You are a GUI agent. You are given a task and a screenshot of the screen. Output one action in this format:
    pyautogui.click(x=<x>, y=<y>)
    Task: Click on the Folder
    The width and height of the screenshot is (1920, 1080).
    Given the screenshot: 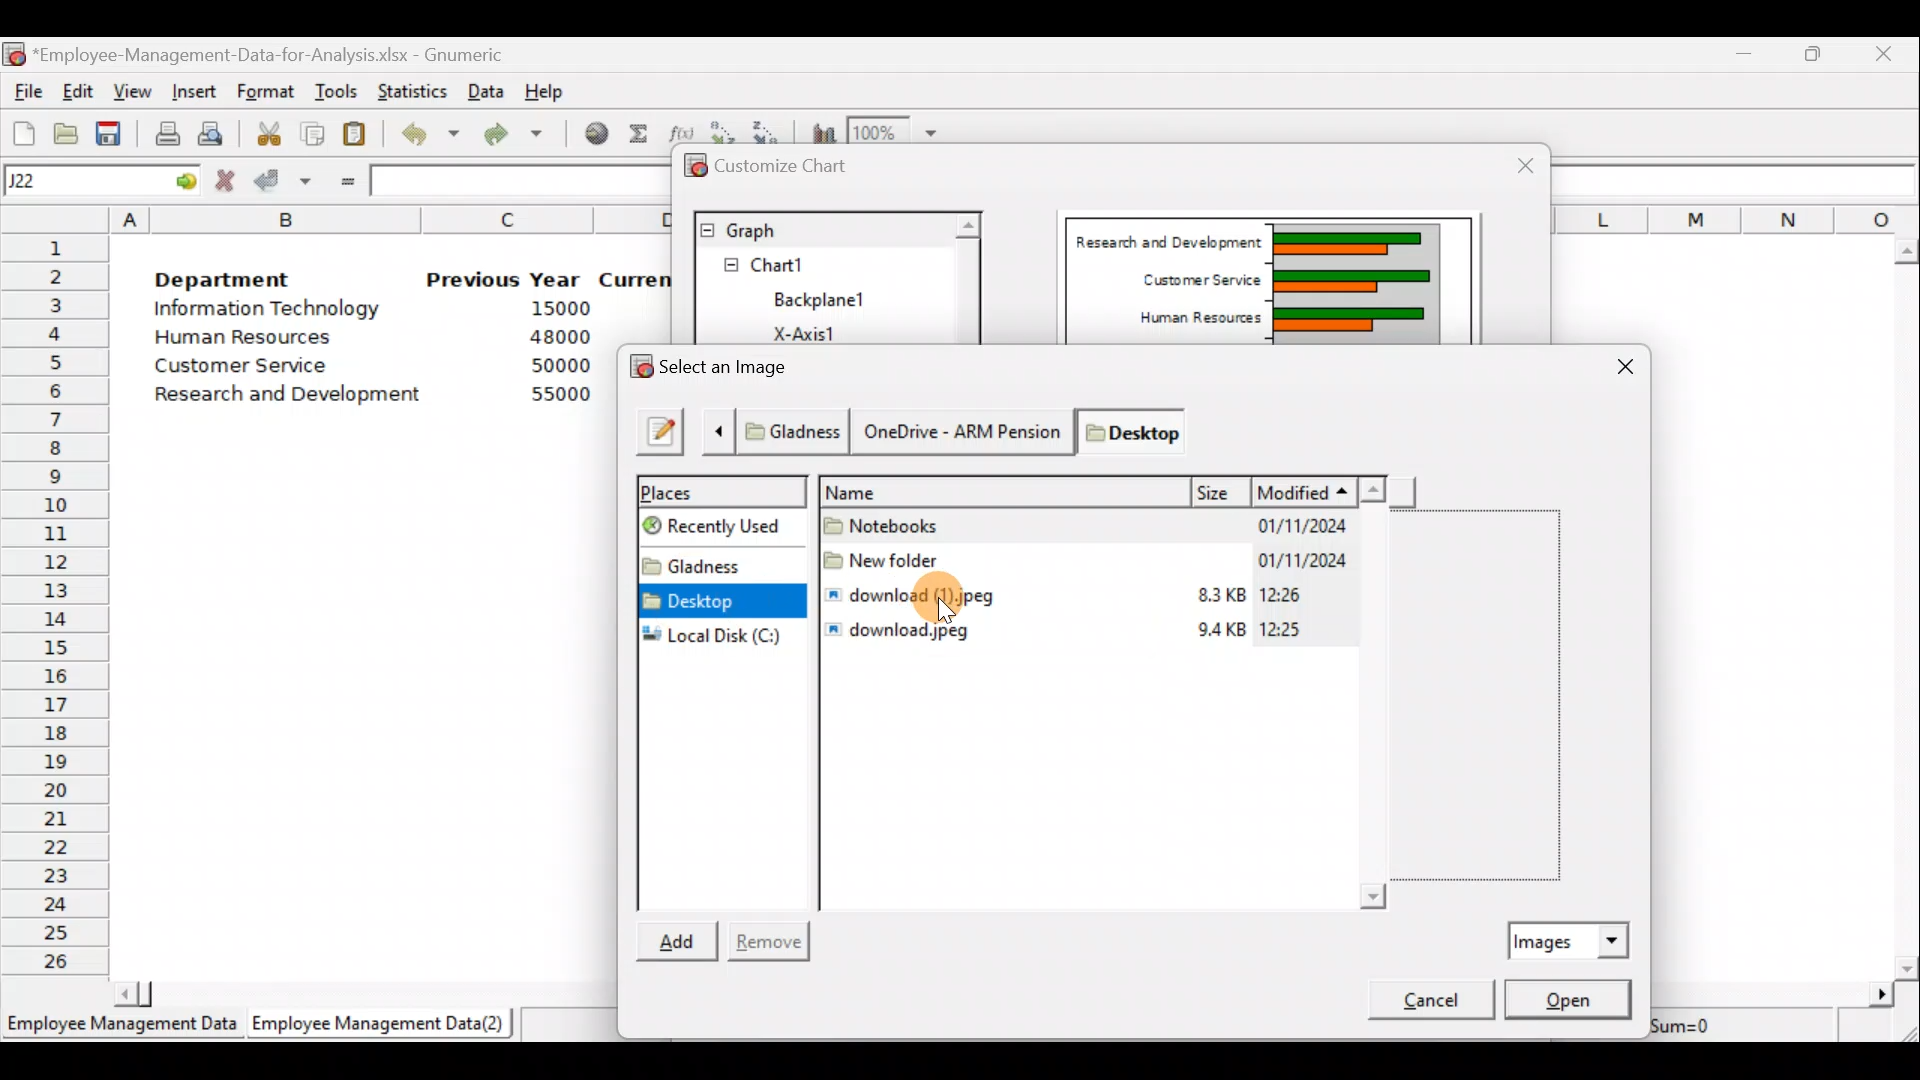 What is the action you would take?
    pyautogui.click(x=715, y=562)
    